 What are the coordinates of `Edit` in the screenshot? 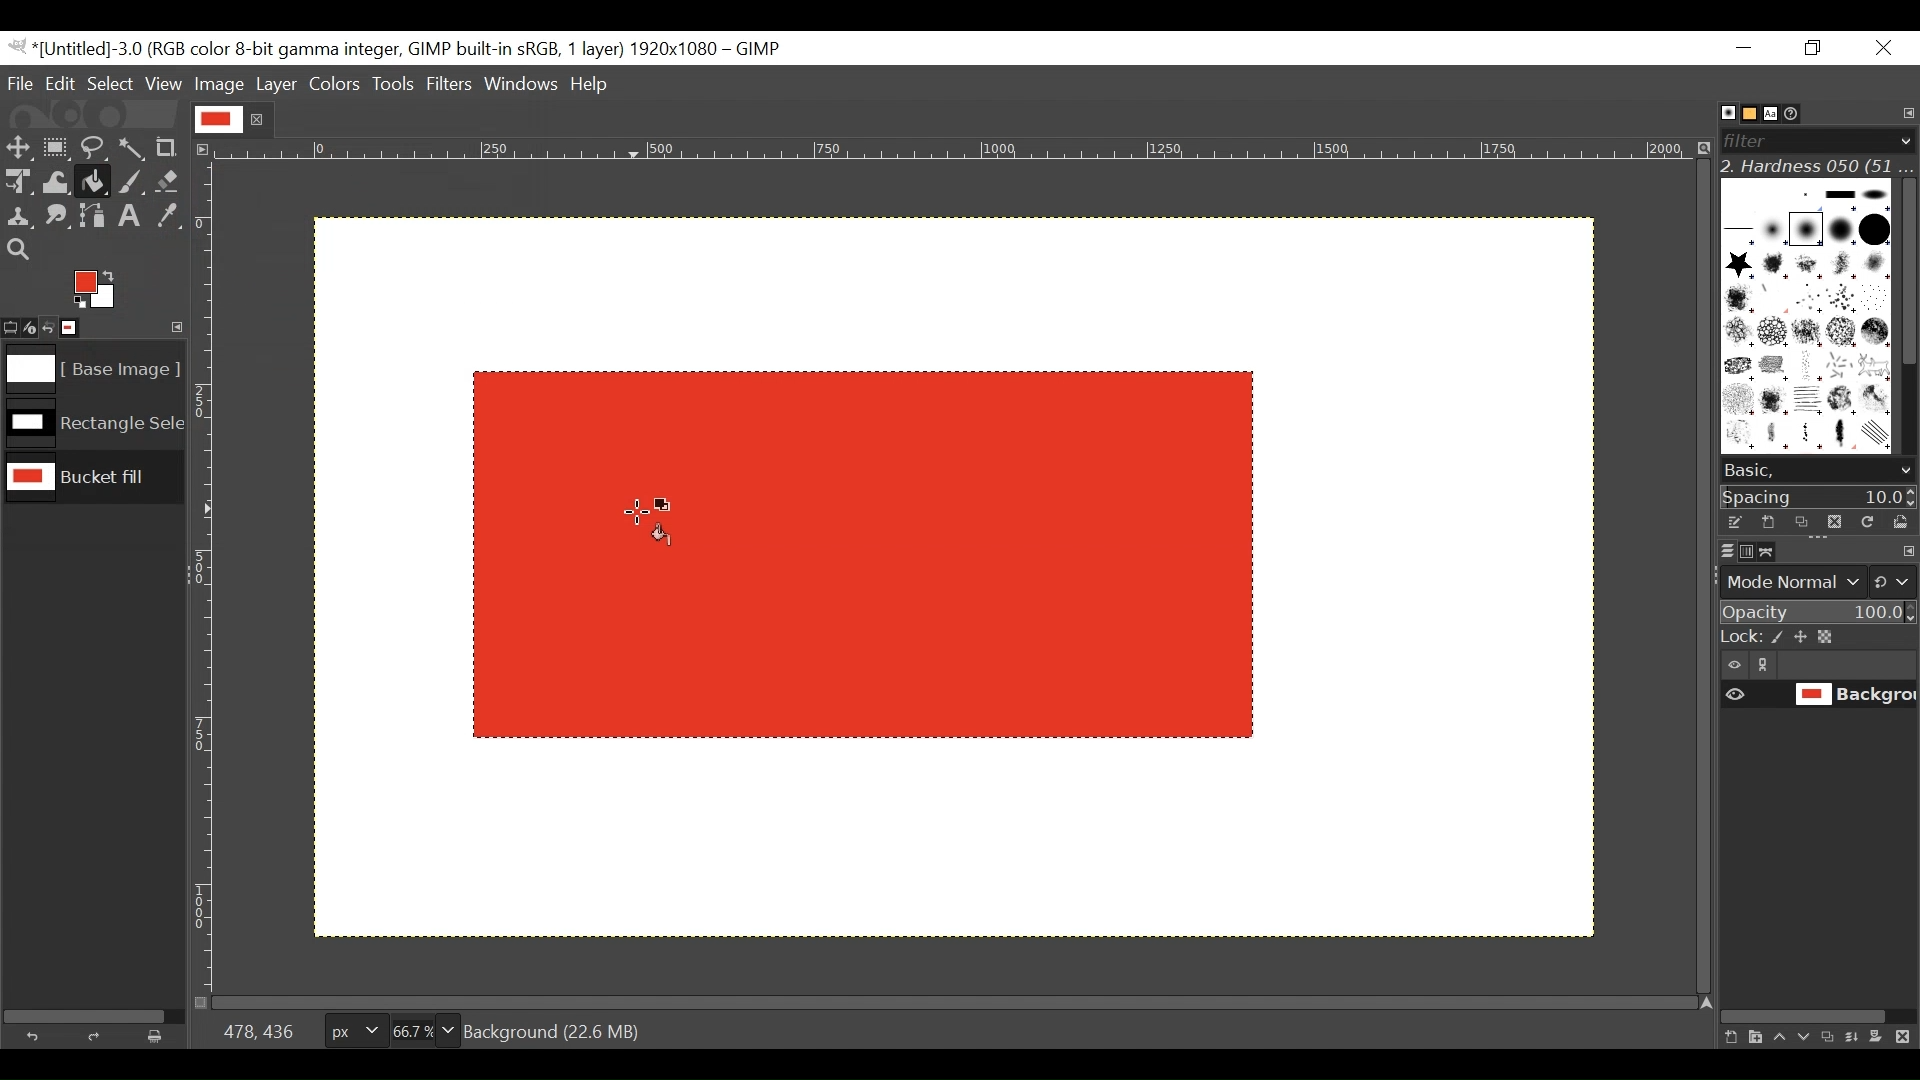 It's located at (62, 83).